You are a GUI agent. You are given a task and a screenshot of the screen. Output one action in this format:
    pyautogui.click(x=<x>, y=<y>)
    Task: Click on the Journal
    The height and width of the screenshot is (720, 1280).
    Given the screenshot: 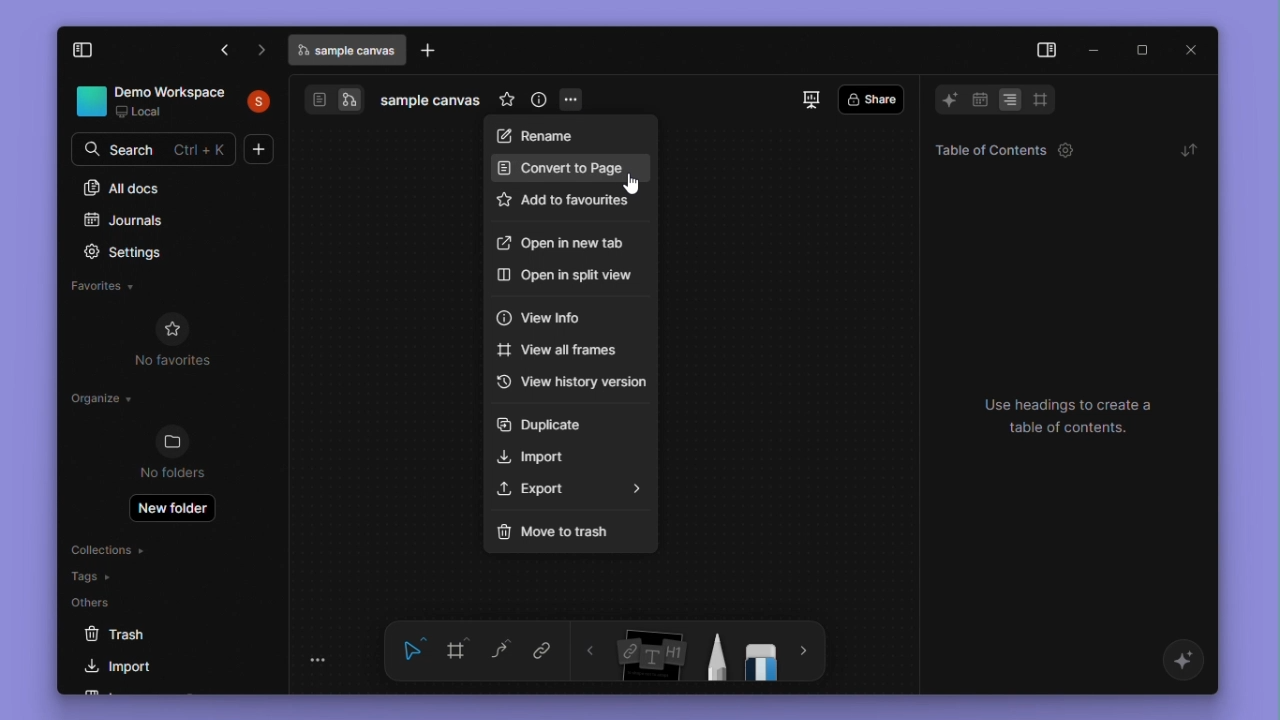 What is the action you would take?
    pyautogui.click(x=126, y=222)
    